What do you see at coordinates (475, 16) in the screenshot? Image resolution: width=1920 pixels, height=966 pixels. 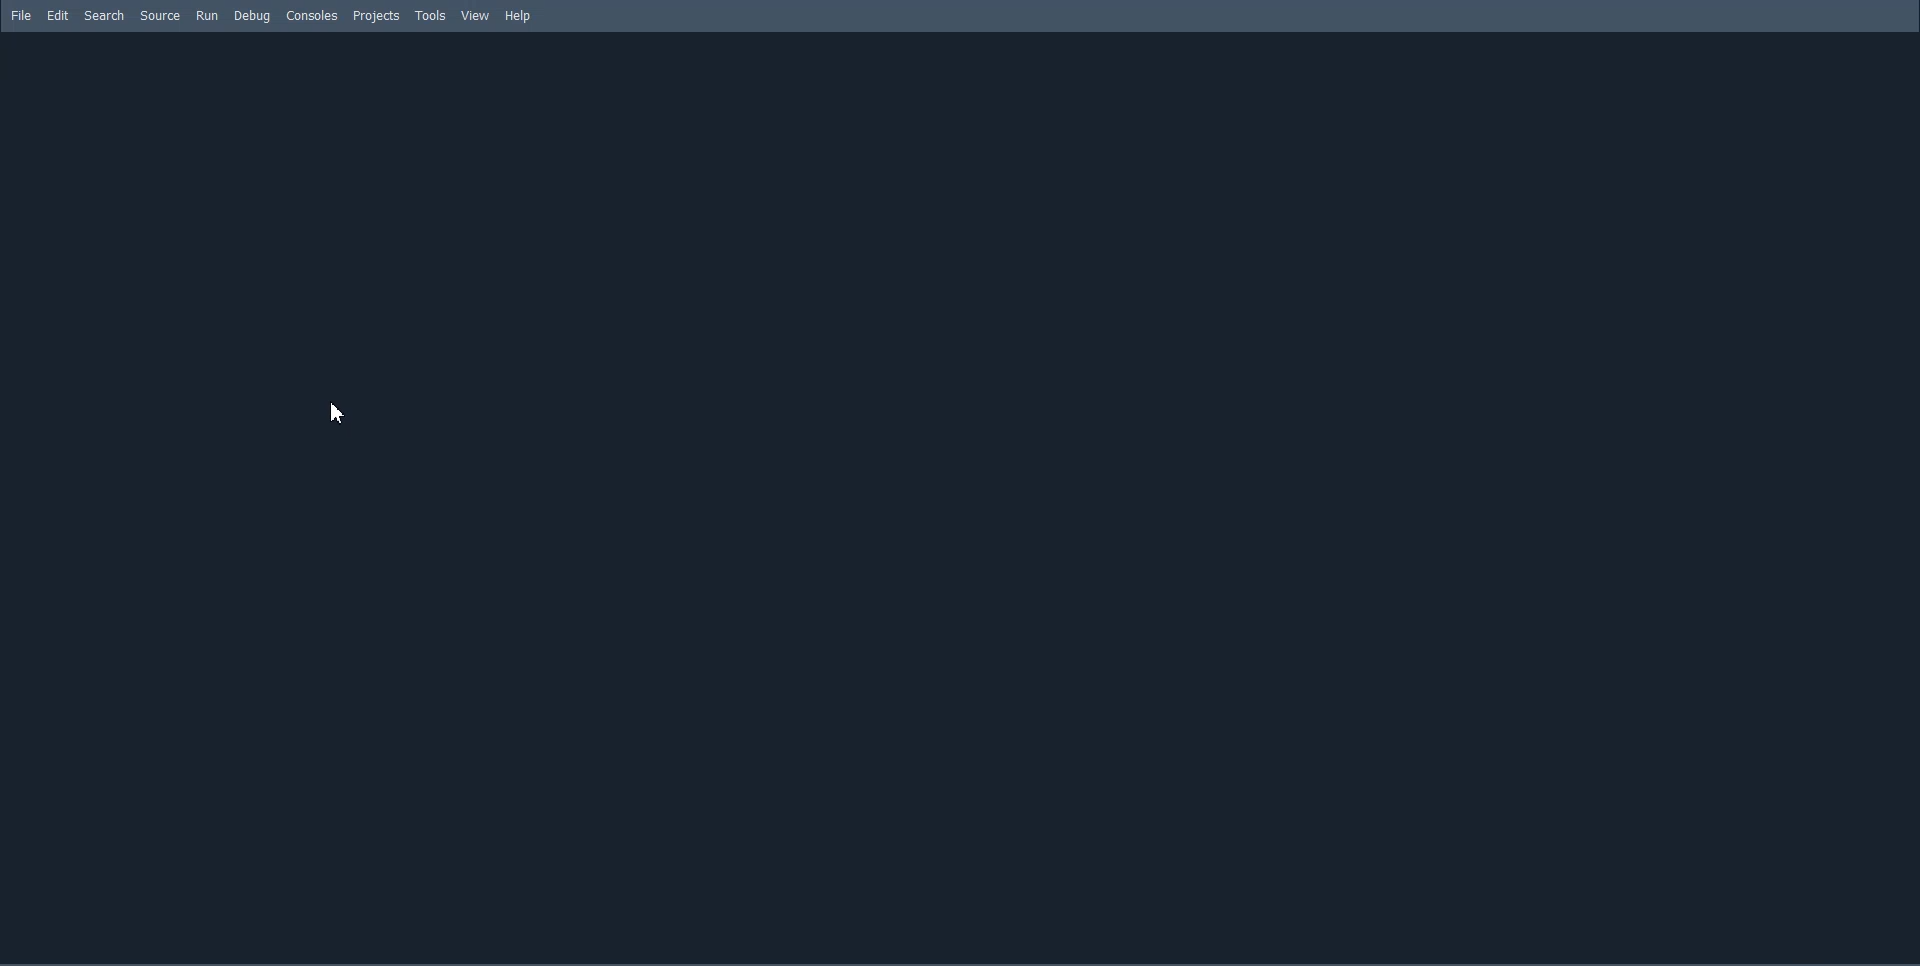 I see `View` at bounding box center [475, 16].